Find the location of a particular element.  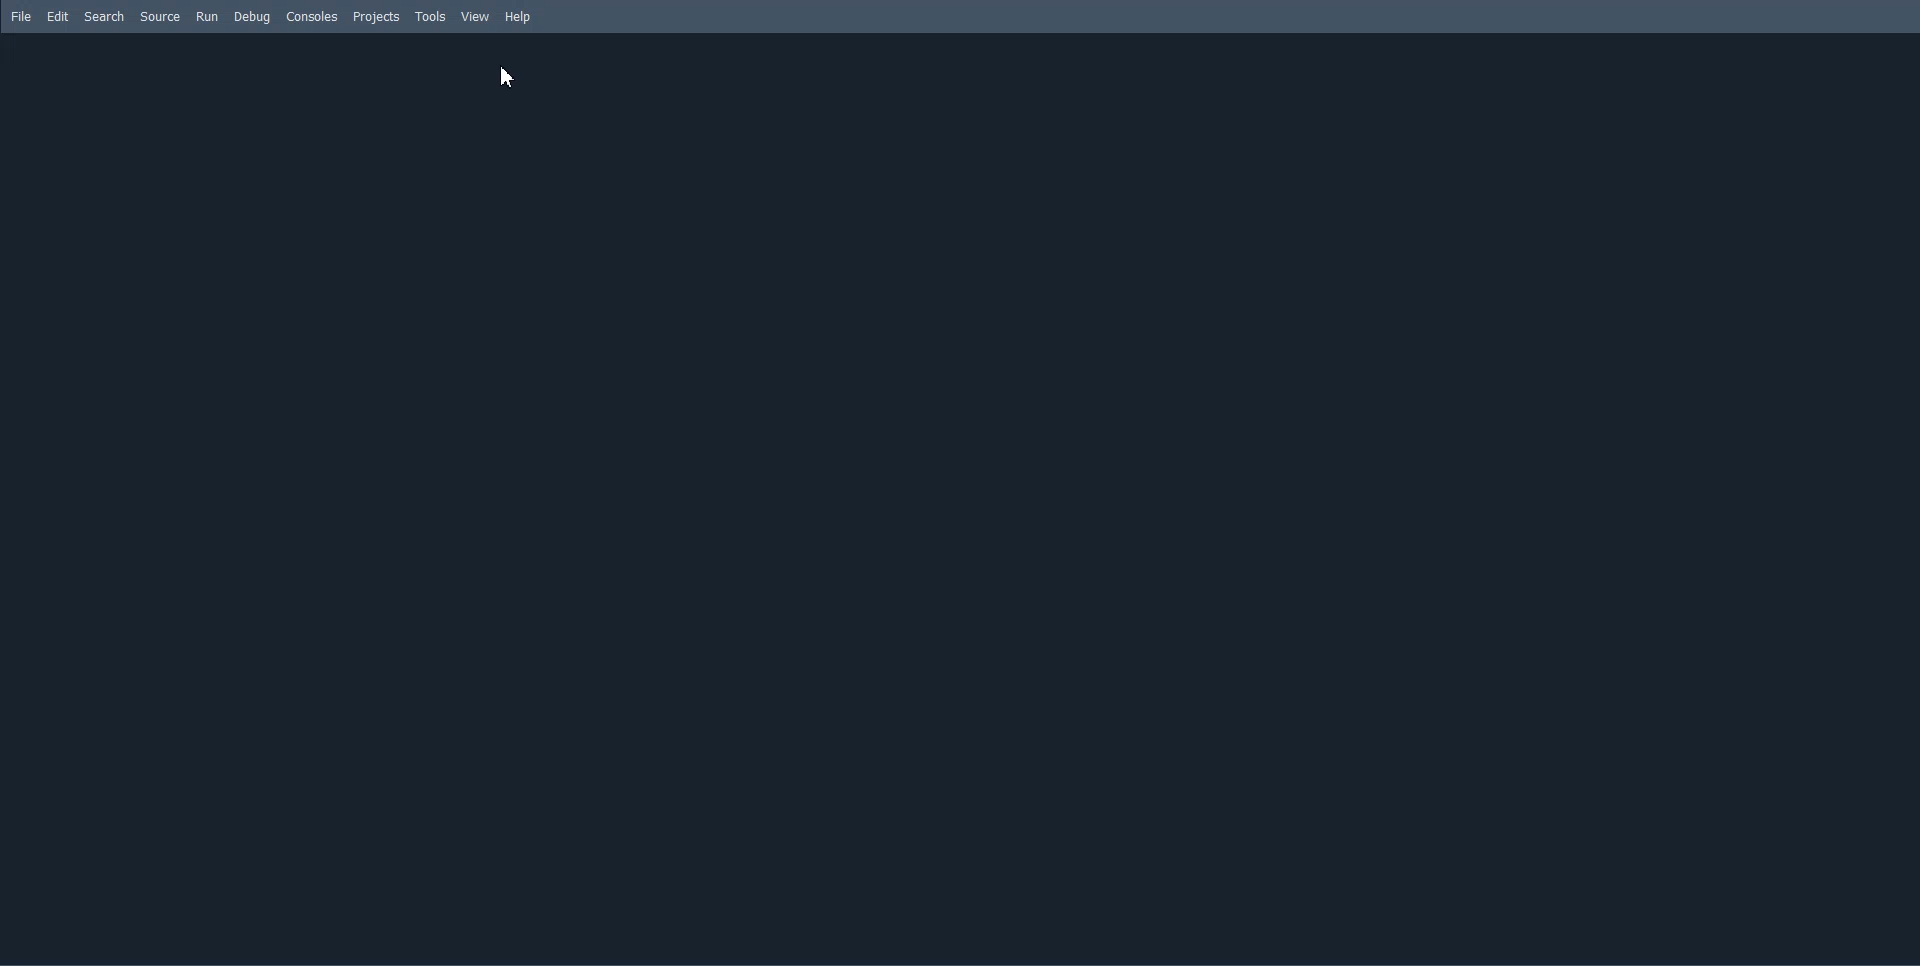

Debug is located at coordinates (253, 17).